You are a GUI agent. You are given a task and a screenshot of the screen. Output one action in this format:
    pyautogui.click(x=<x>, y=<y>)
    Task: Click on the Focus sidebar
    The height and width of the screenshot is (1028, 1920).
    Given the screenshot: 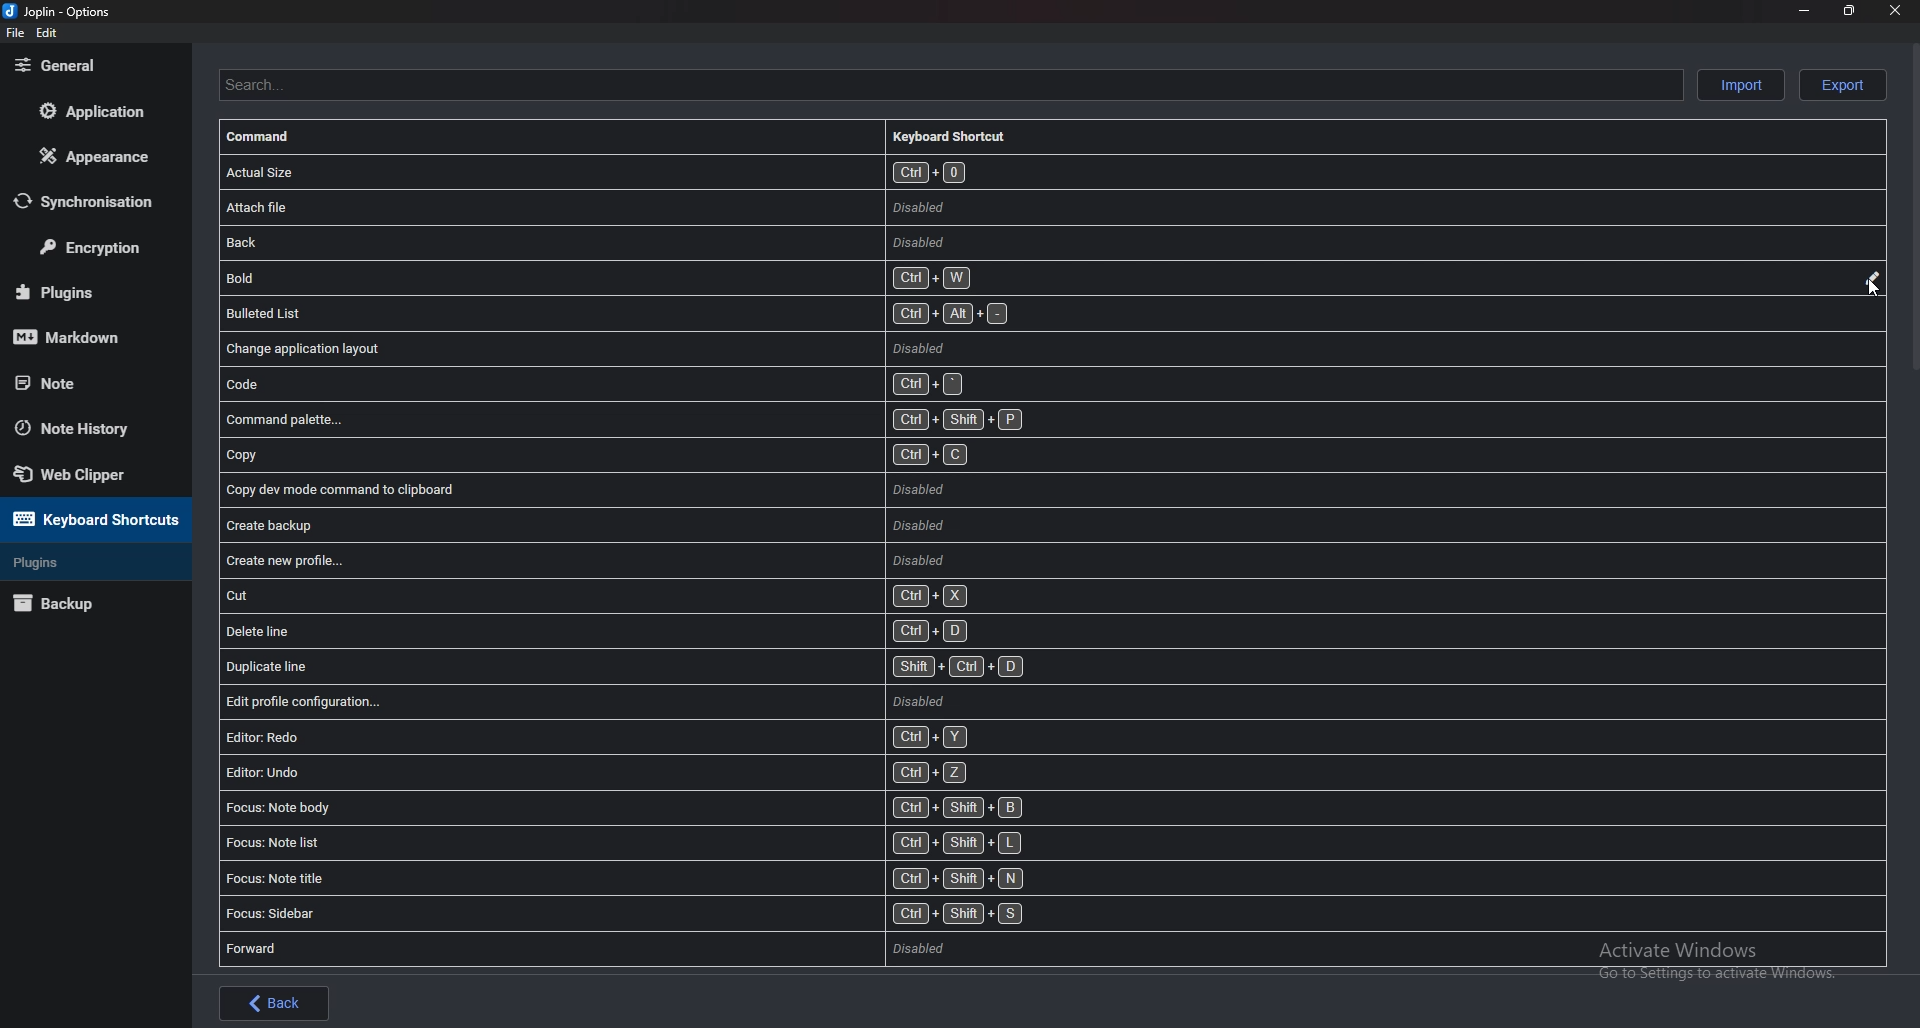 What is the action you would take?
    pyautogui.click(x=667, y=915)
    